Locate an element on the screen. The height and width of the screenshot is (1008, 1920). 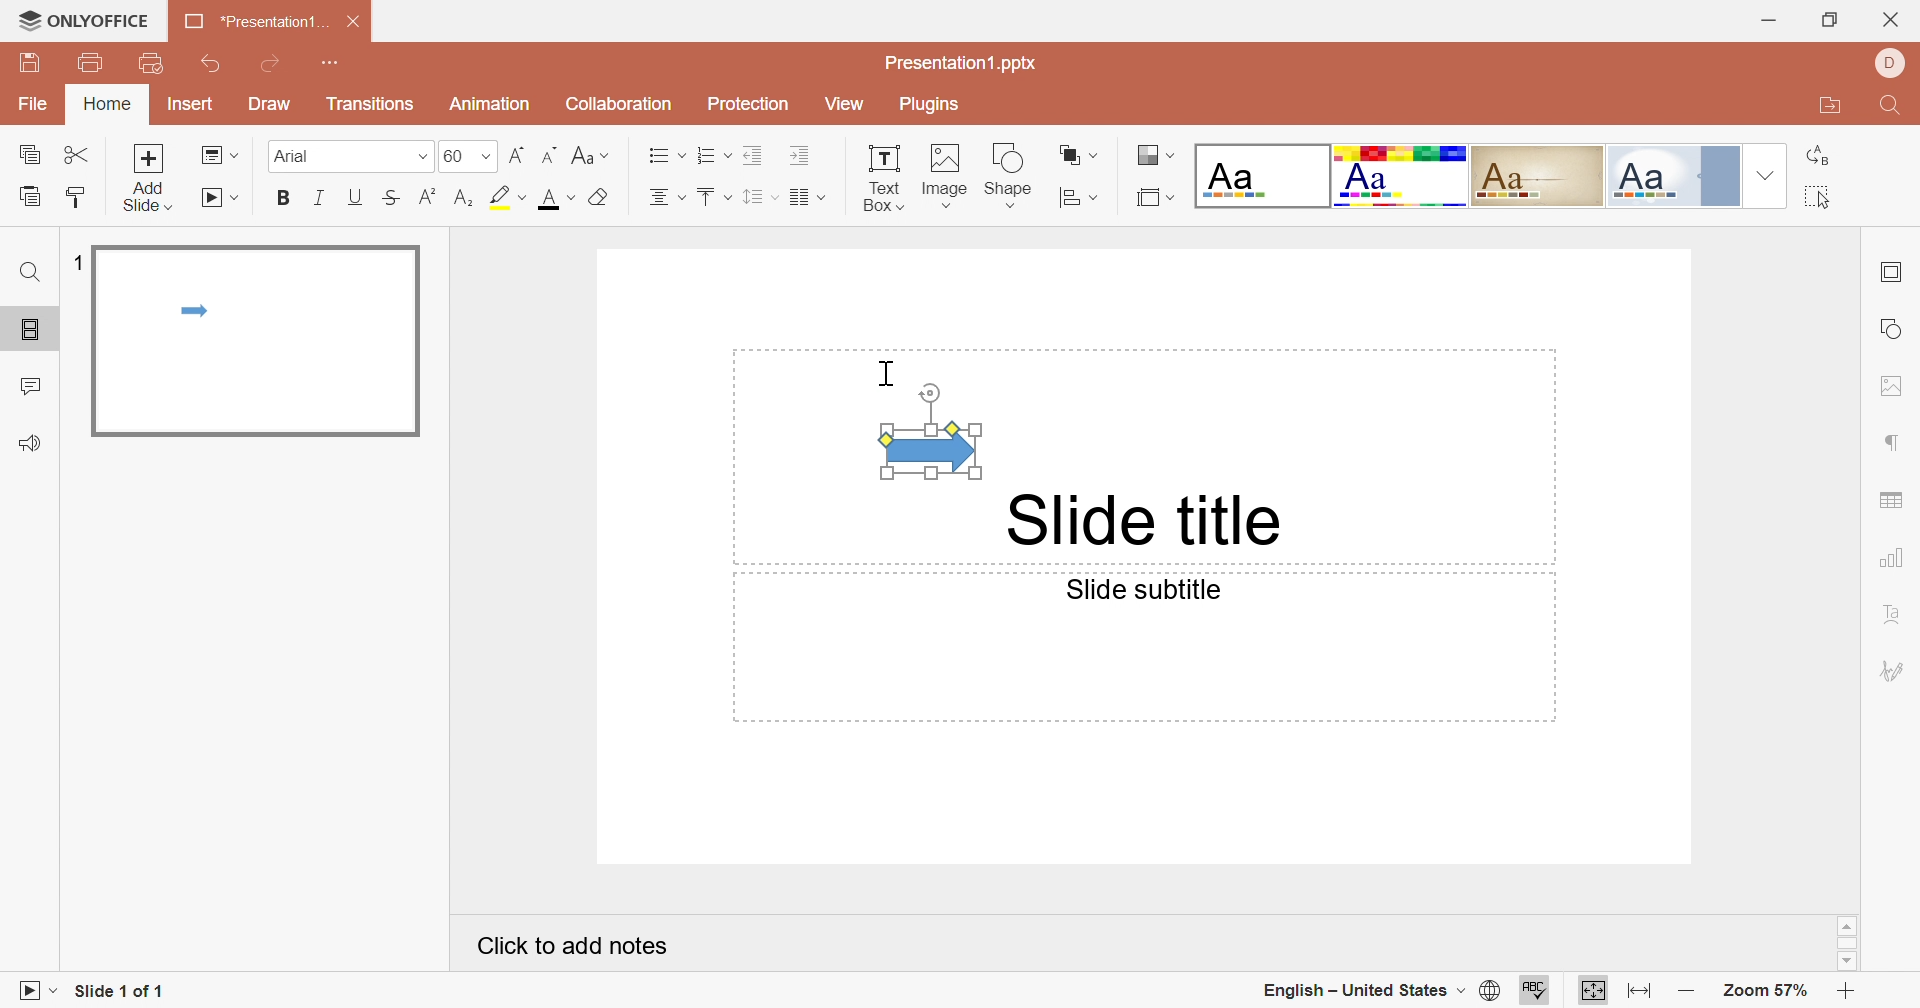
Transitions is located at coordinates (371, 103).